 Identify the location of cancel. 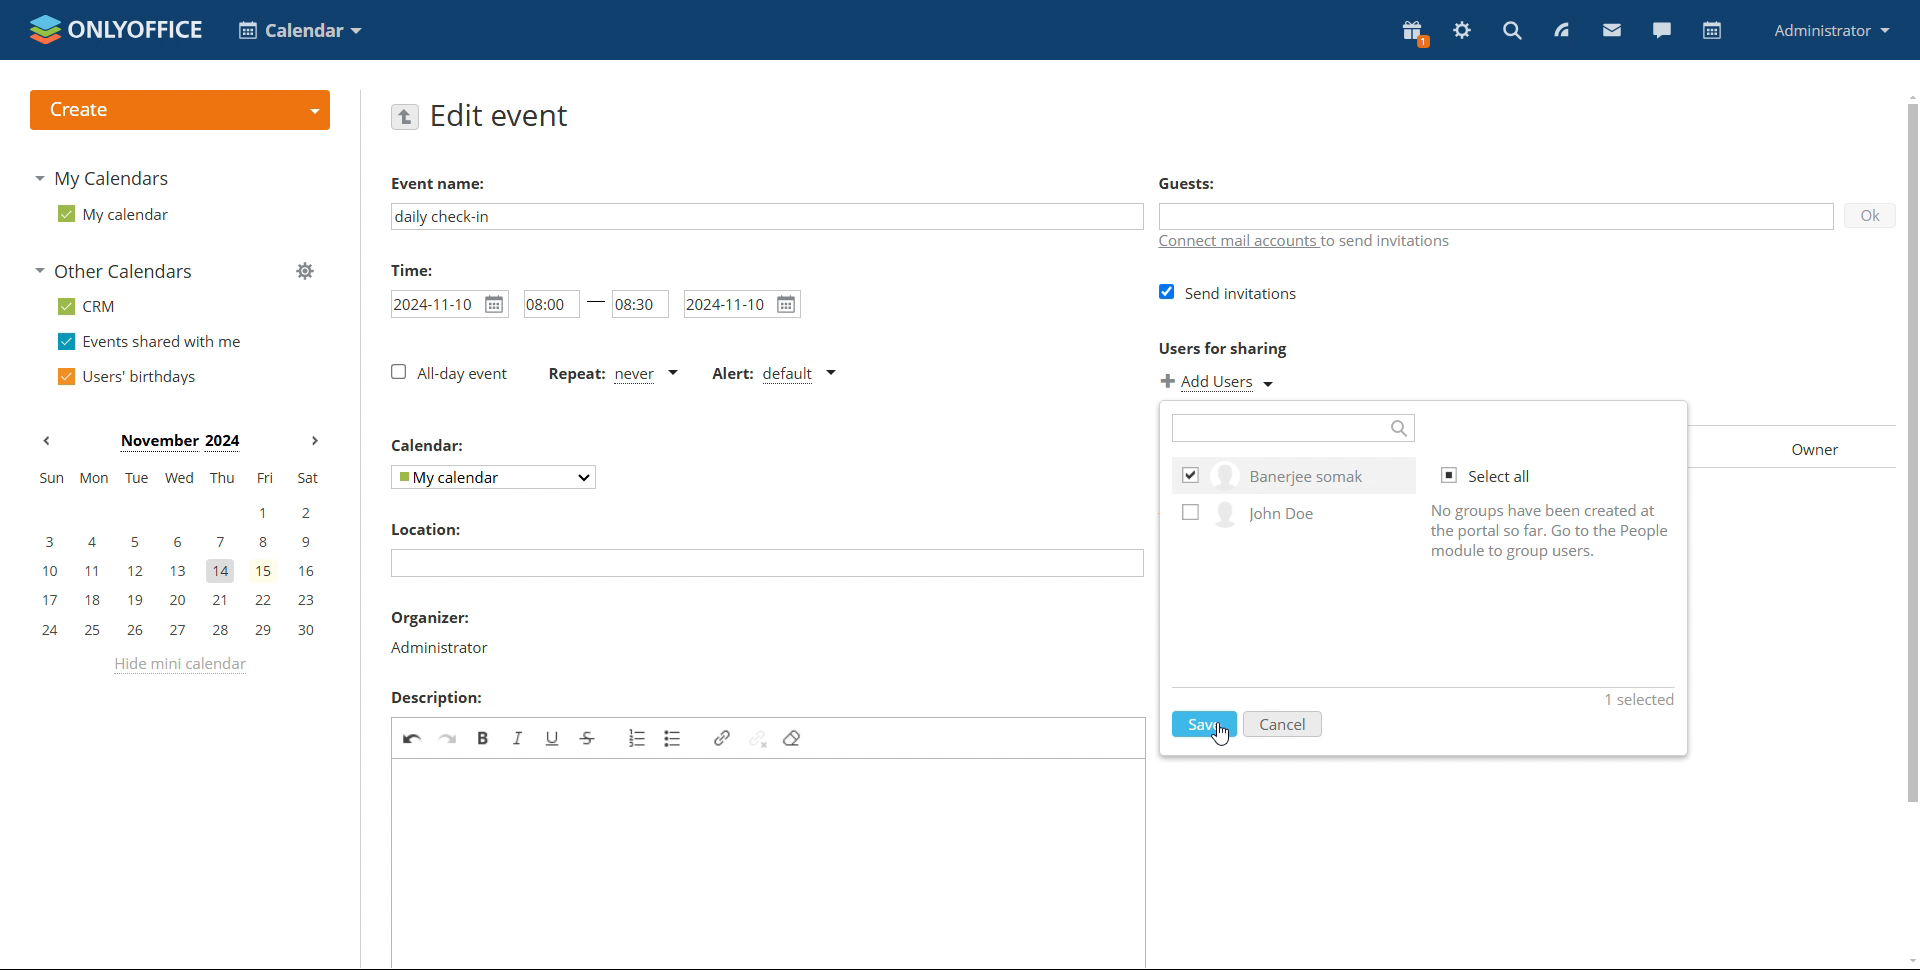
(1284, 724).